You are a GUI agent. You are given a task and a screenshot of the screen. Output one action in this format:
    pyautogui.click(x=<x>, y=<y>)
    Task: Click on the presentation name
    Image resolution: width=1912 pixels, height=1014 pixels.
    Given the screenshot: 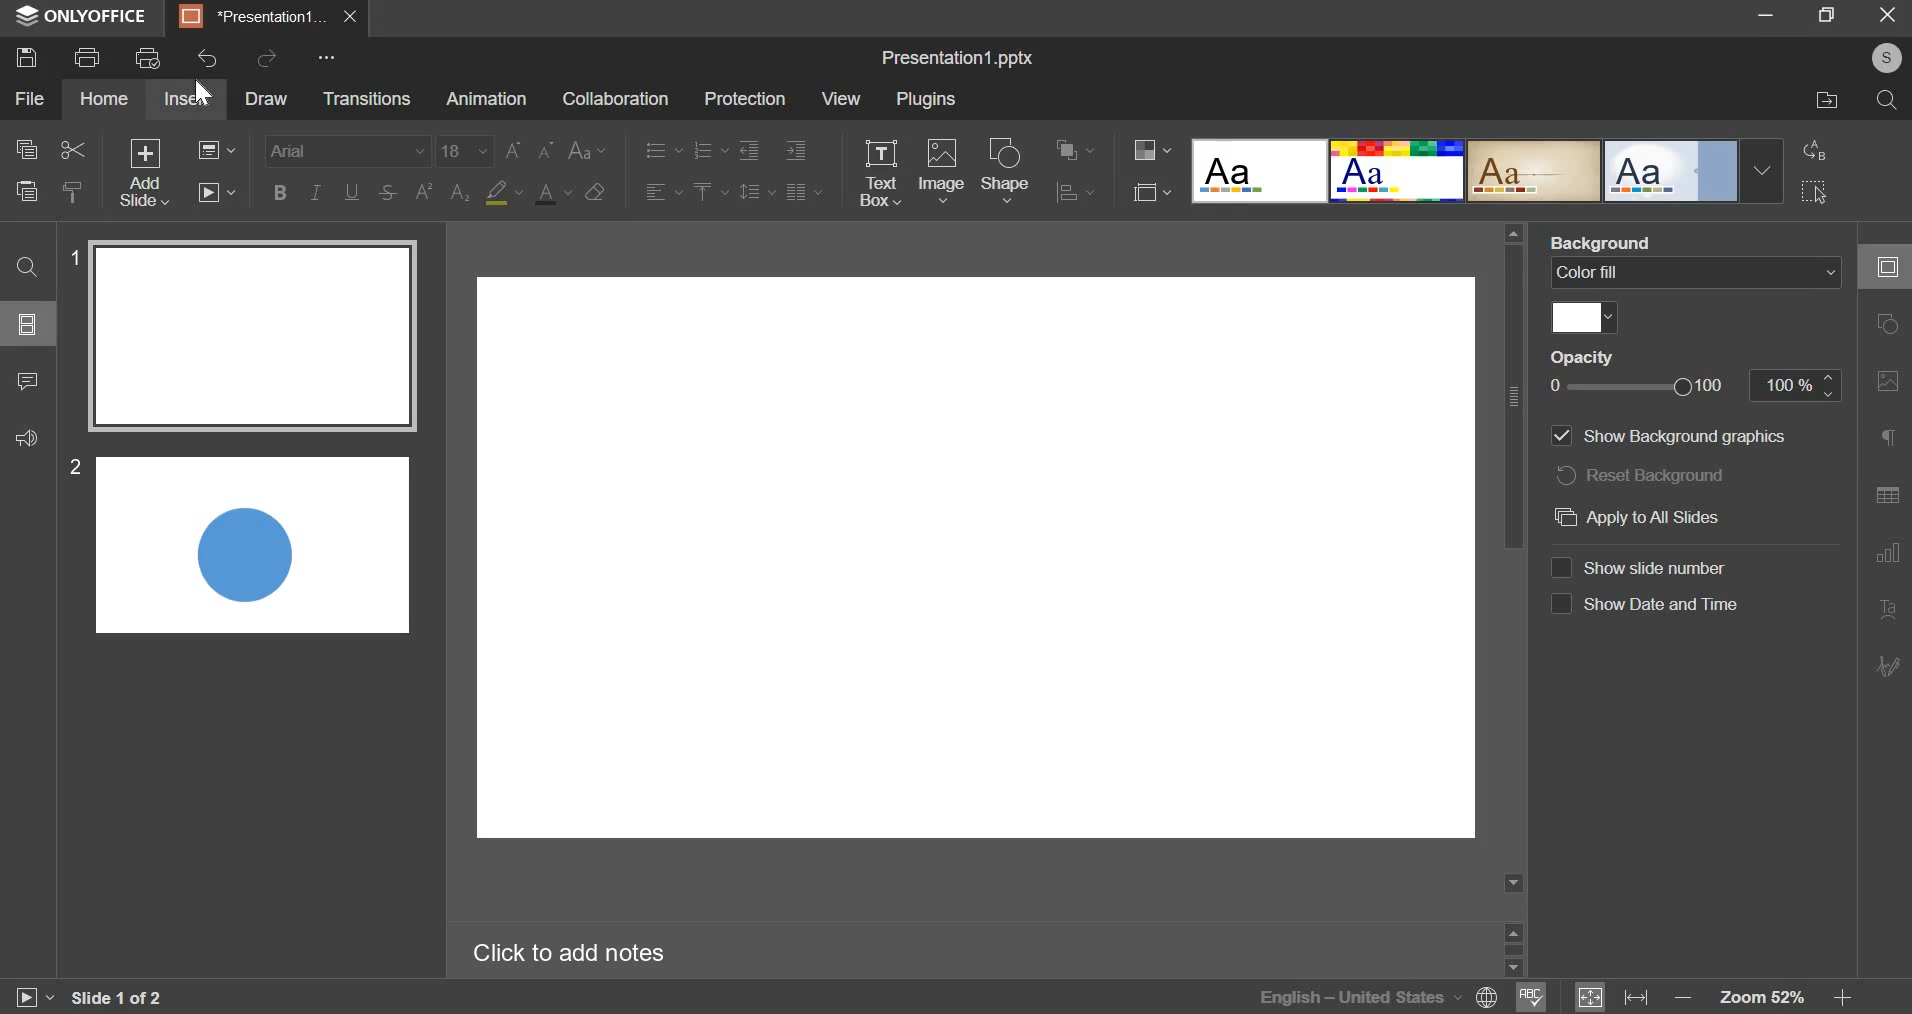 What is the action you would take?
    pyautogui.click(x=960, y=58)
    